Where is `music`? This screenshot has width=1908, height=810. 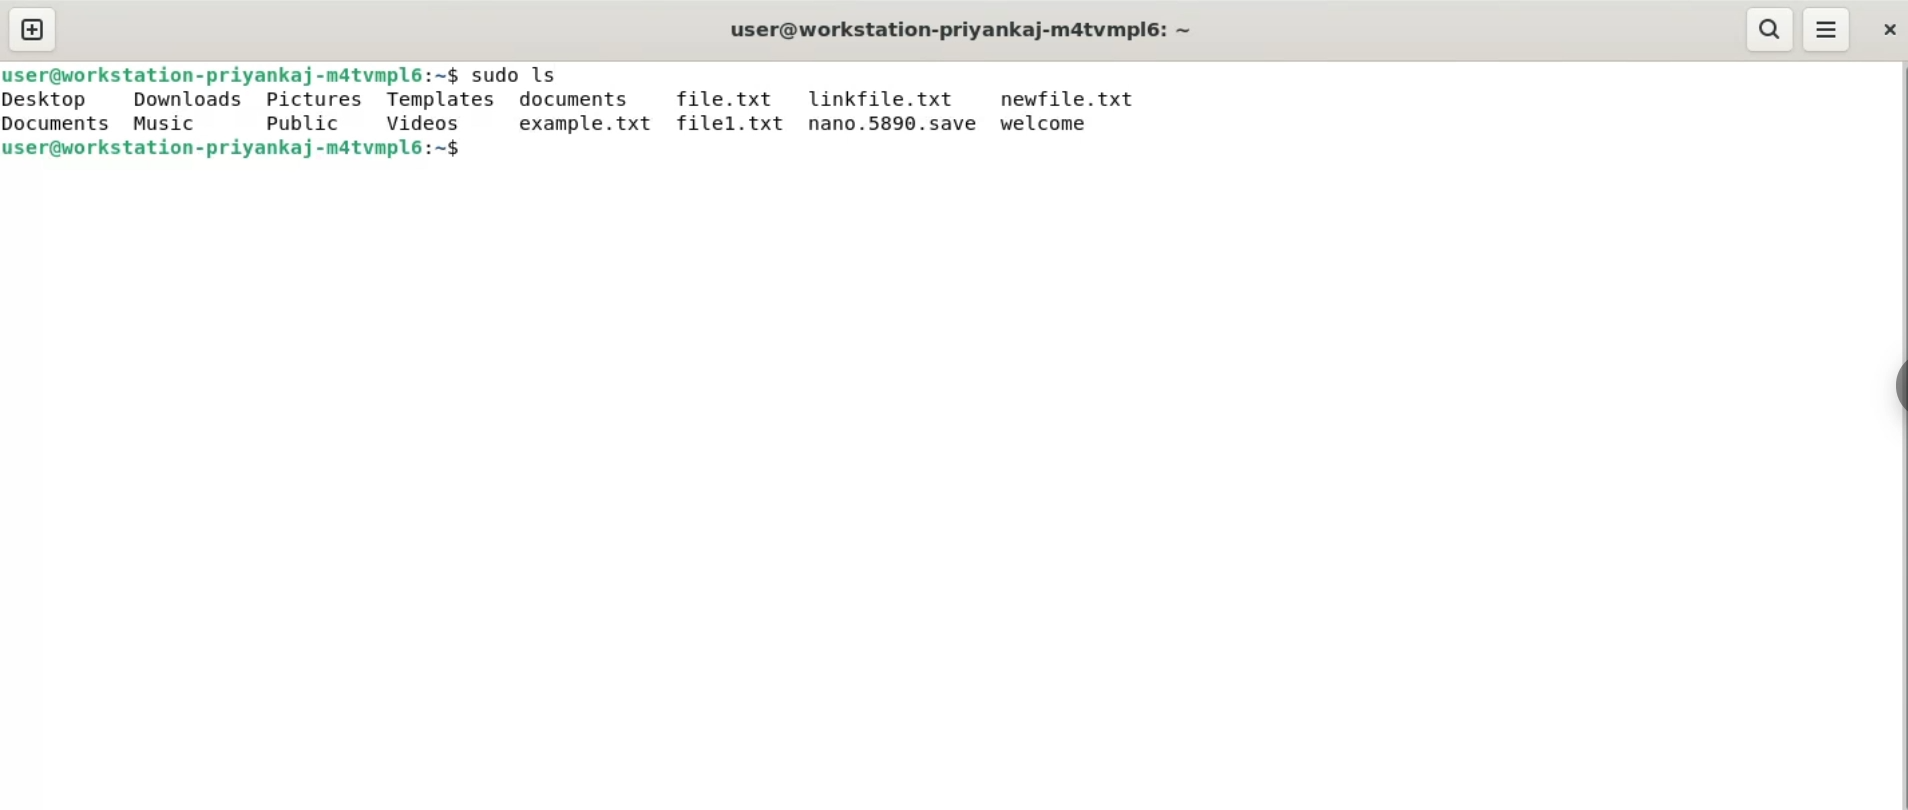
music is located at coordinates (170, 123).